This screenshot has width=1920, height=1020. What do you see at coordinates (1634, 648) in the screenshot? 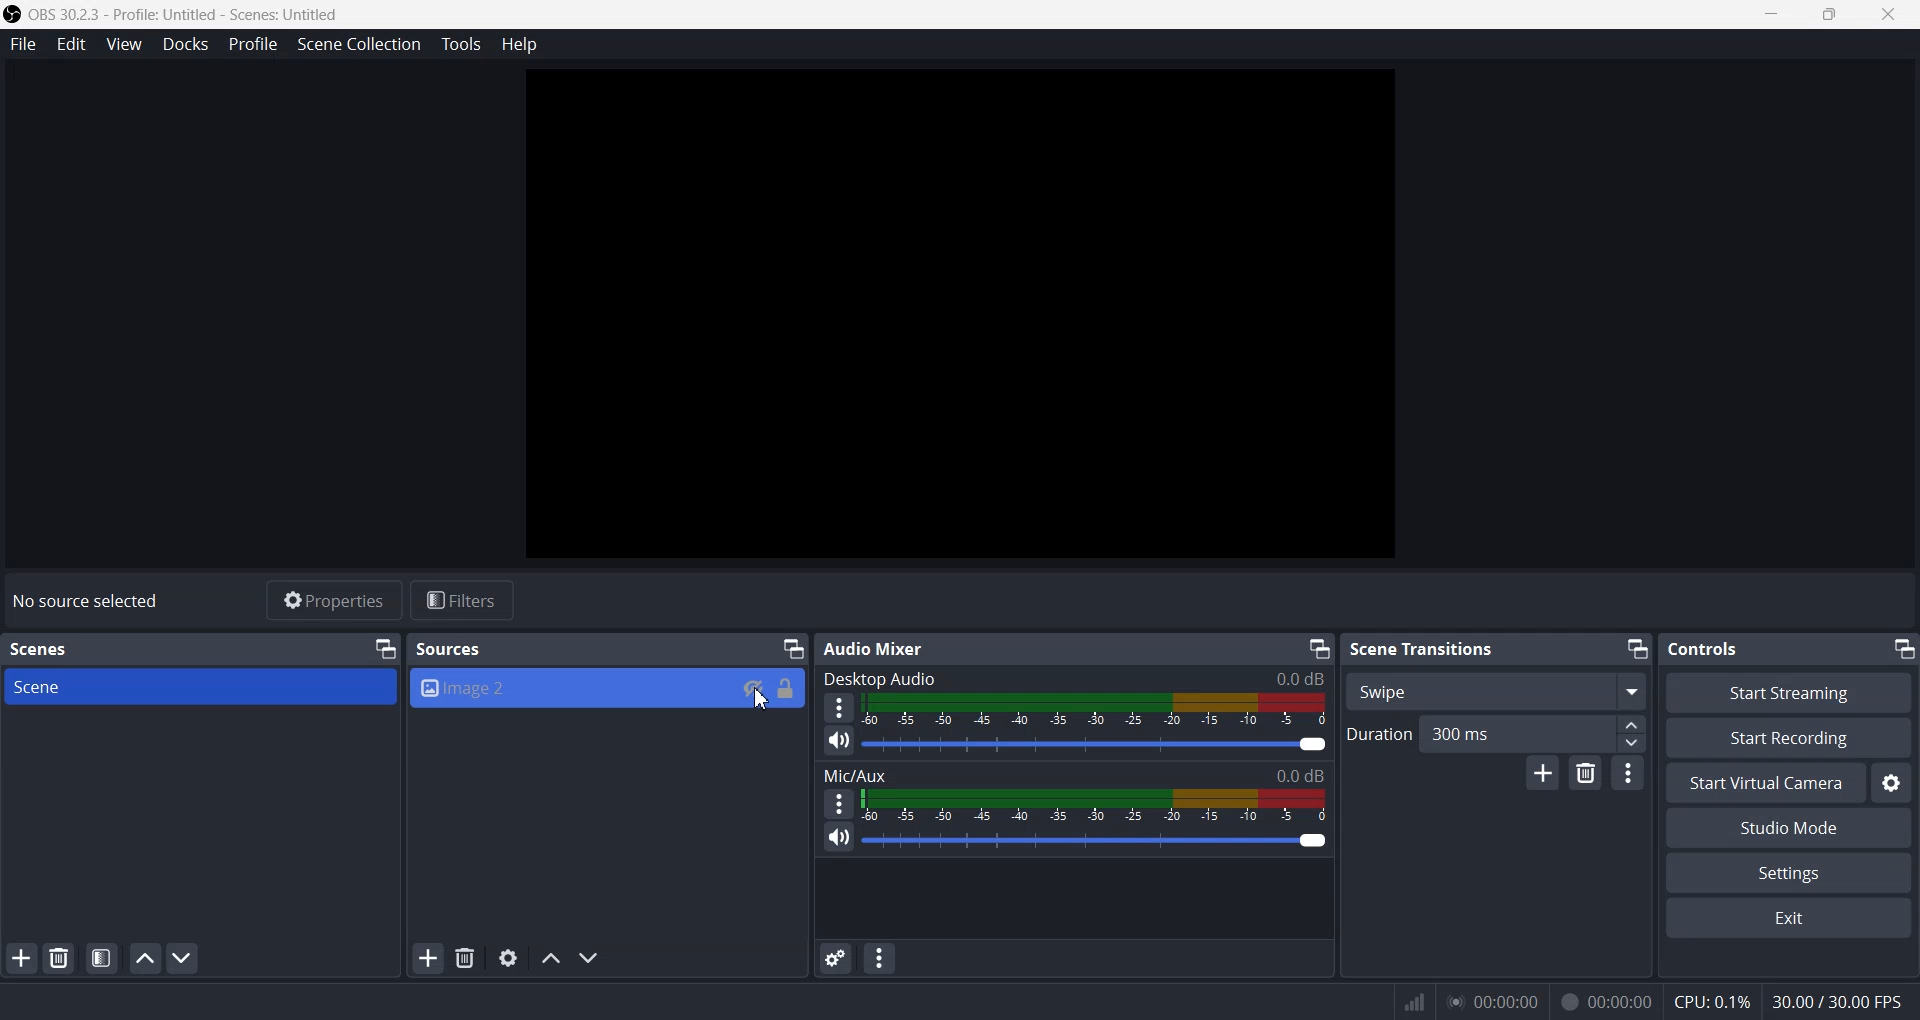
I see `Minimize` at bounding box center [1634, 648].